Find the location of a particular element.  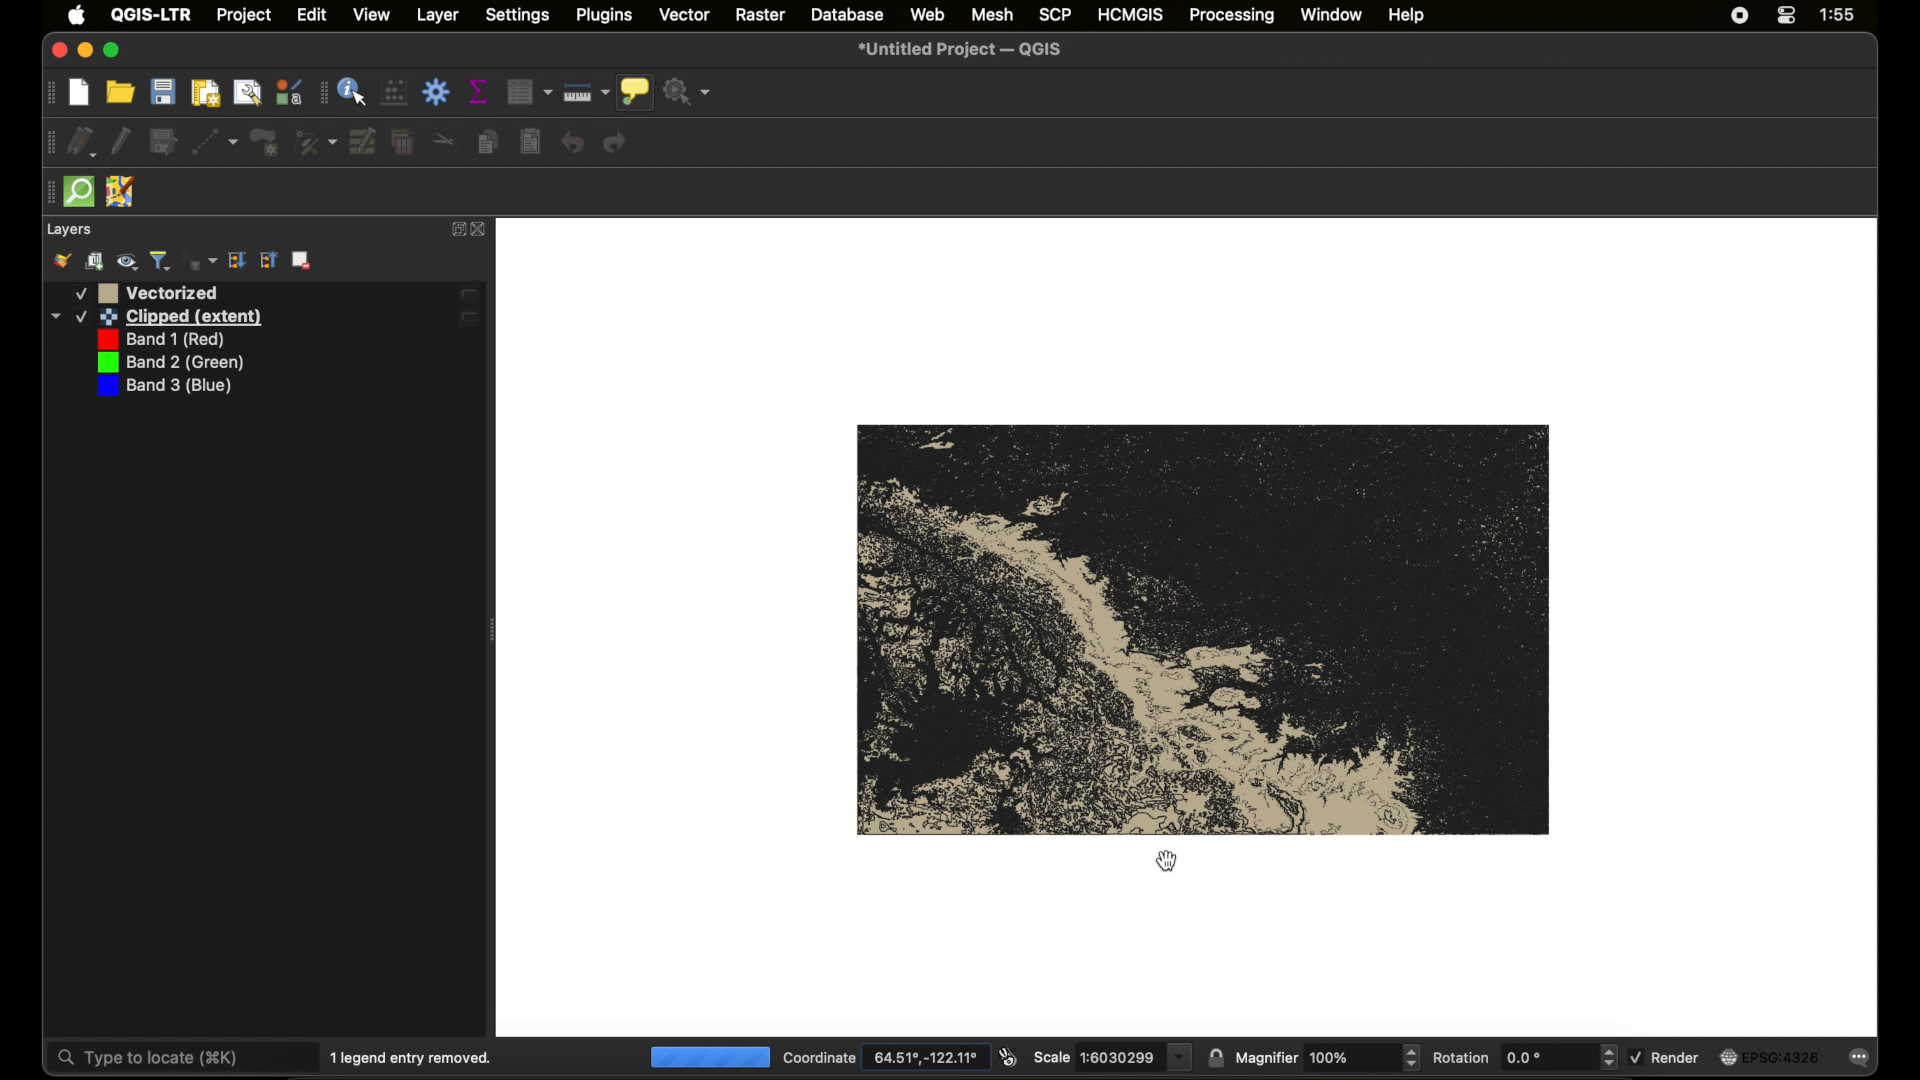

vector map is located at coordinates (1206, 631).